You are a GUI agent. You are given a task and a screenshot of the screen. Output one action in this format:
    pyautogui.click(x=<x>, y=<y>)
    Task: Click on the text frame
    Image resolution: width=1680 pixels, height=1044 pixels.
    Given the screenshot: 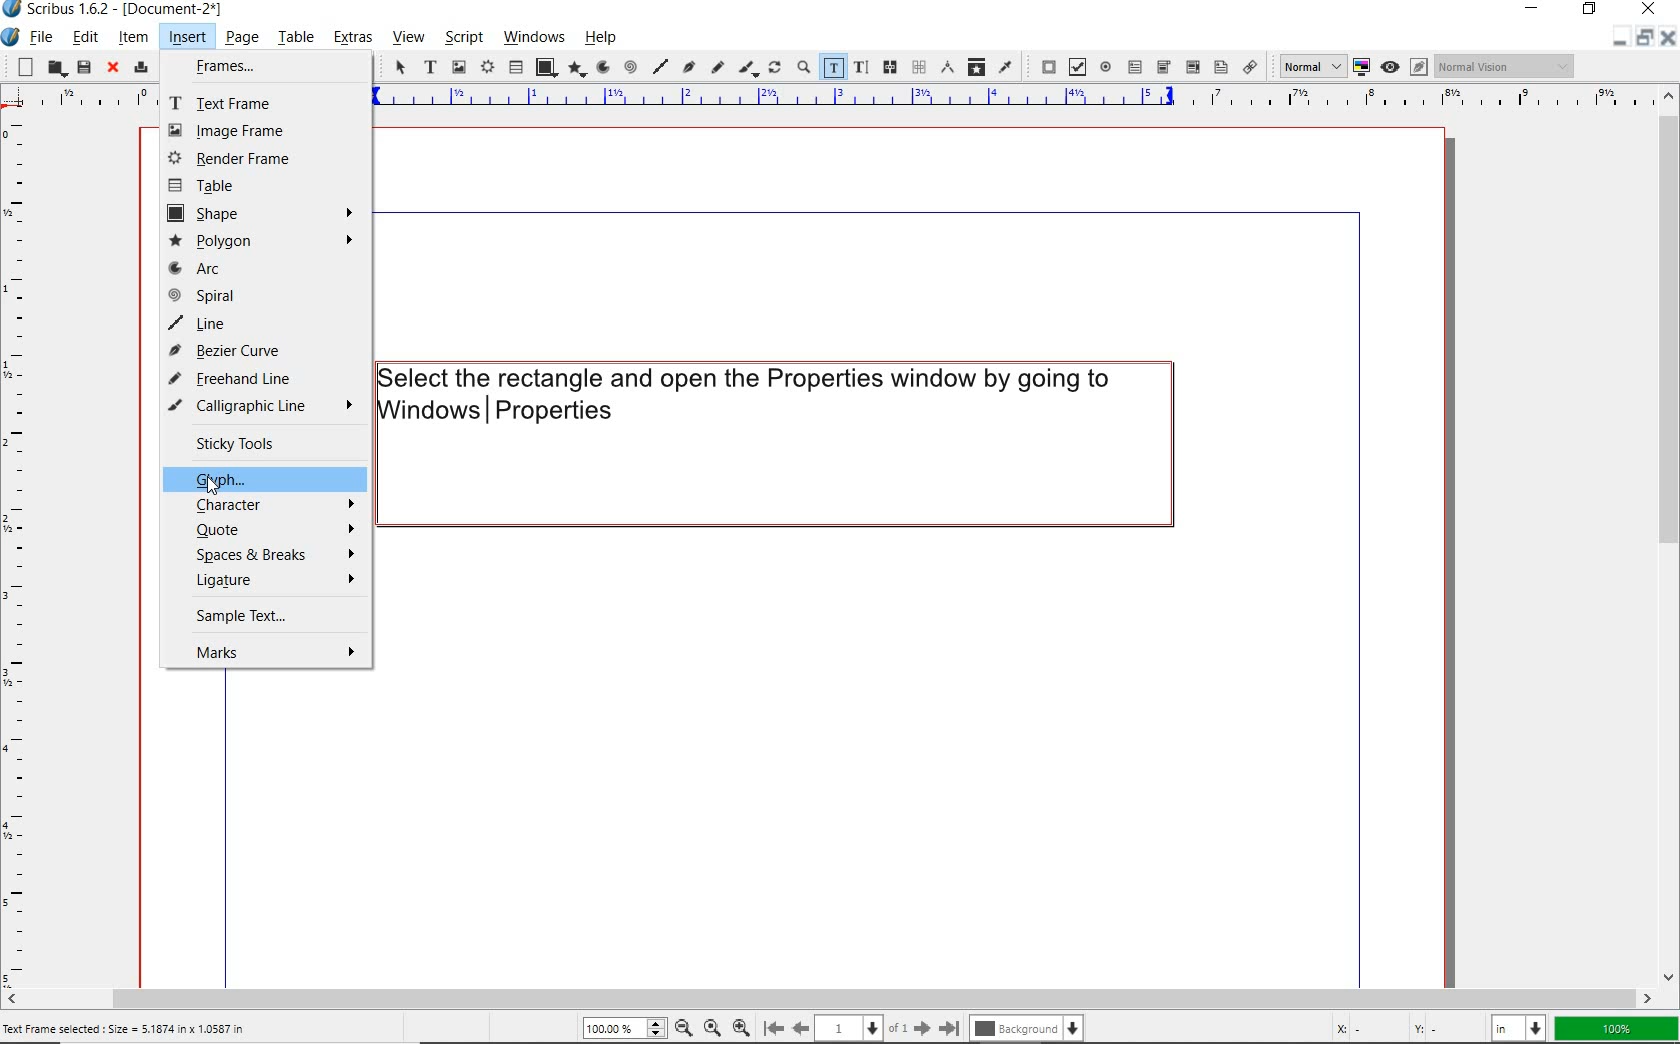 What is the action you would take?
    pyautogui.click(x=235, y=101)
    